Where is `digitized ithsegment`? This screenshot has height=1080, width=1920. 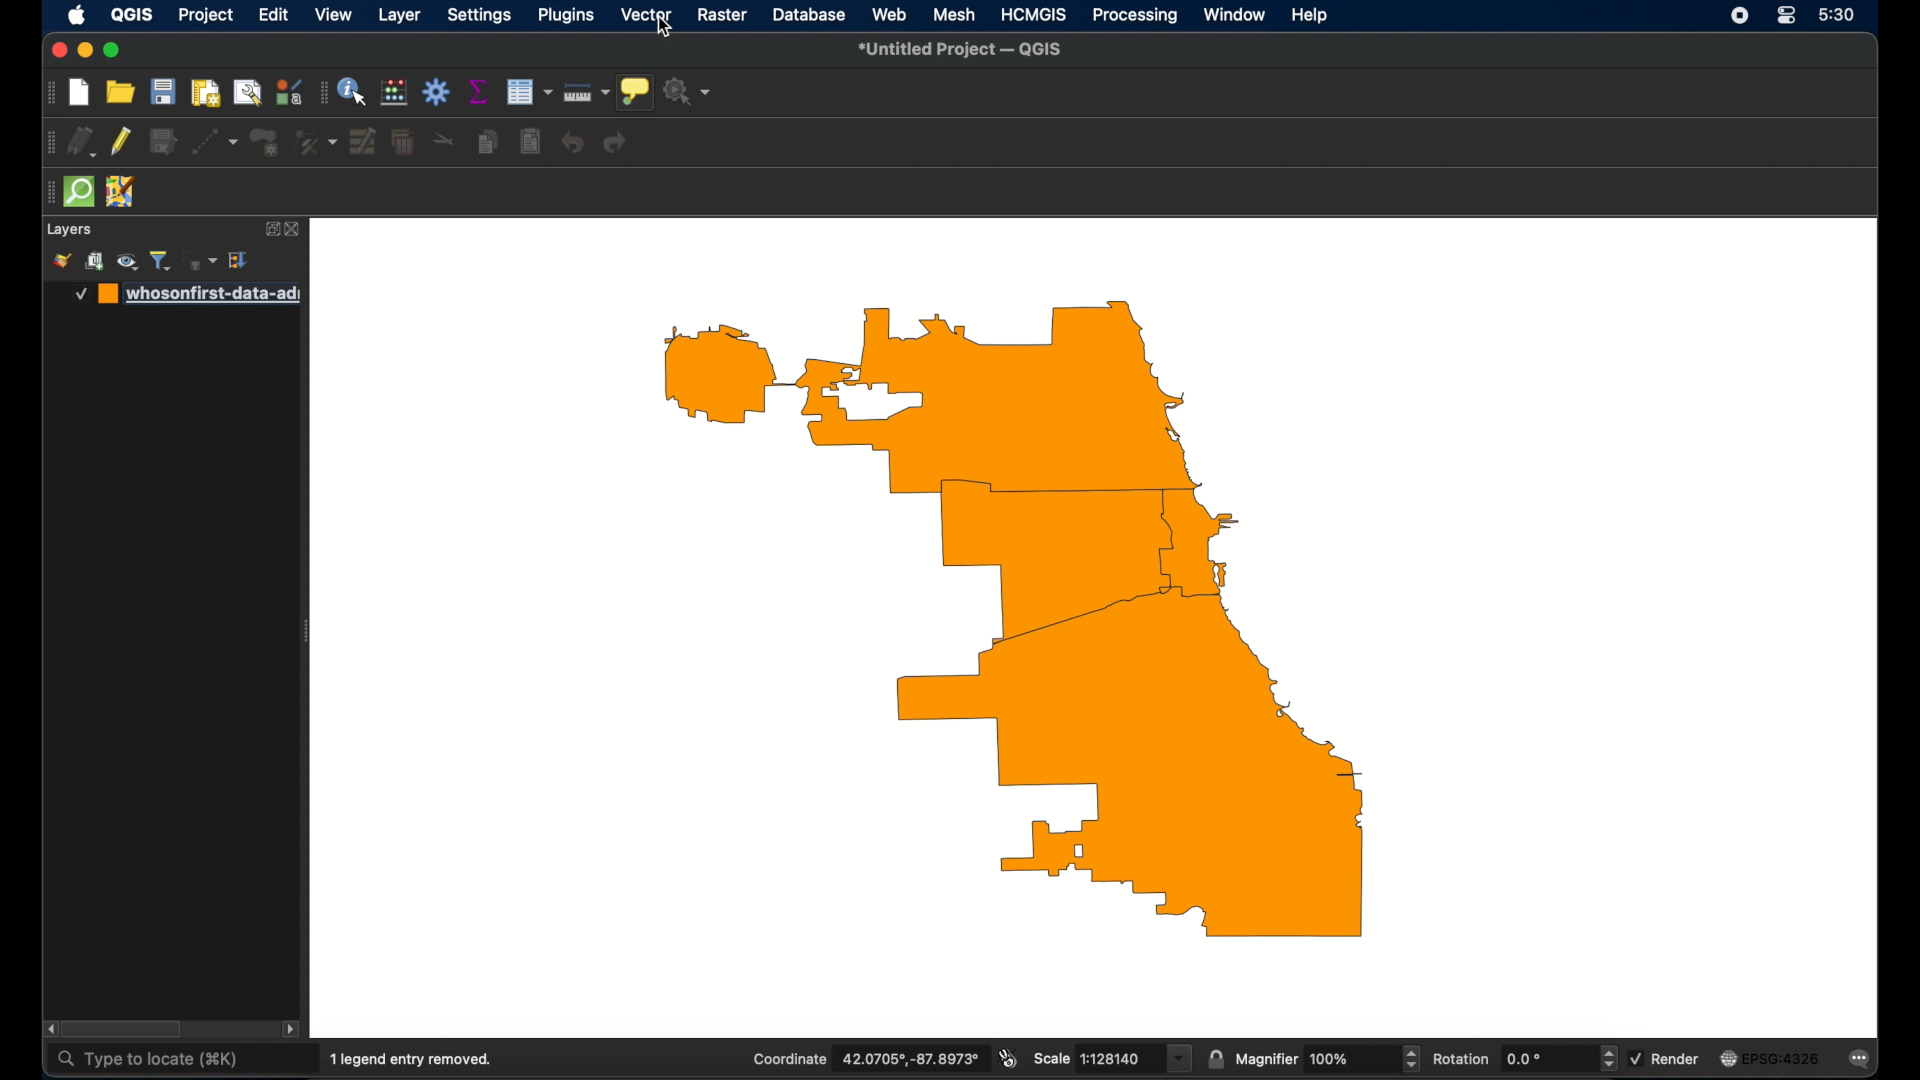
digitized ithsegment is located at coordinates (213, 141).